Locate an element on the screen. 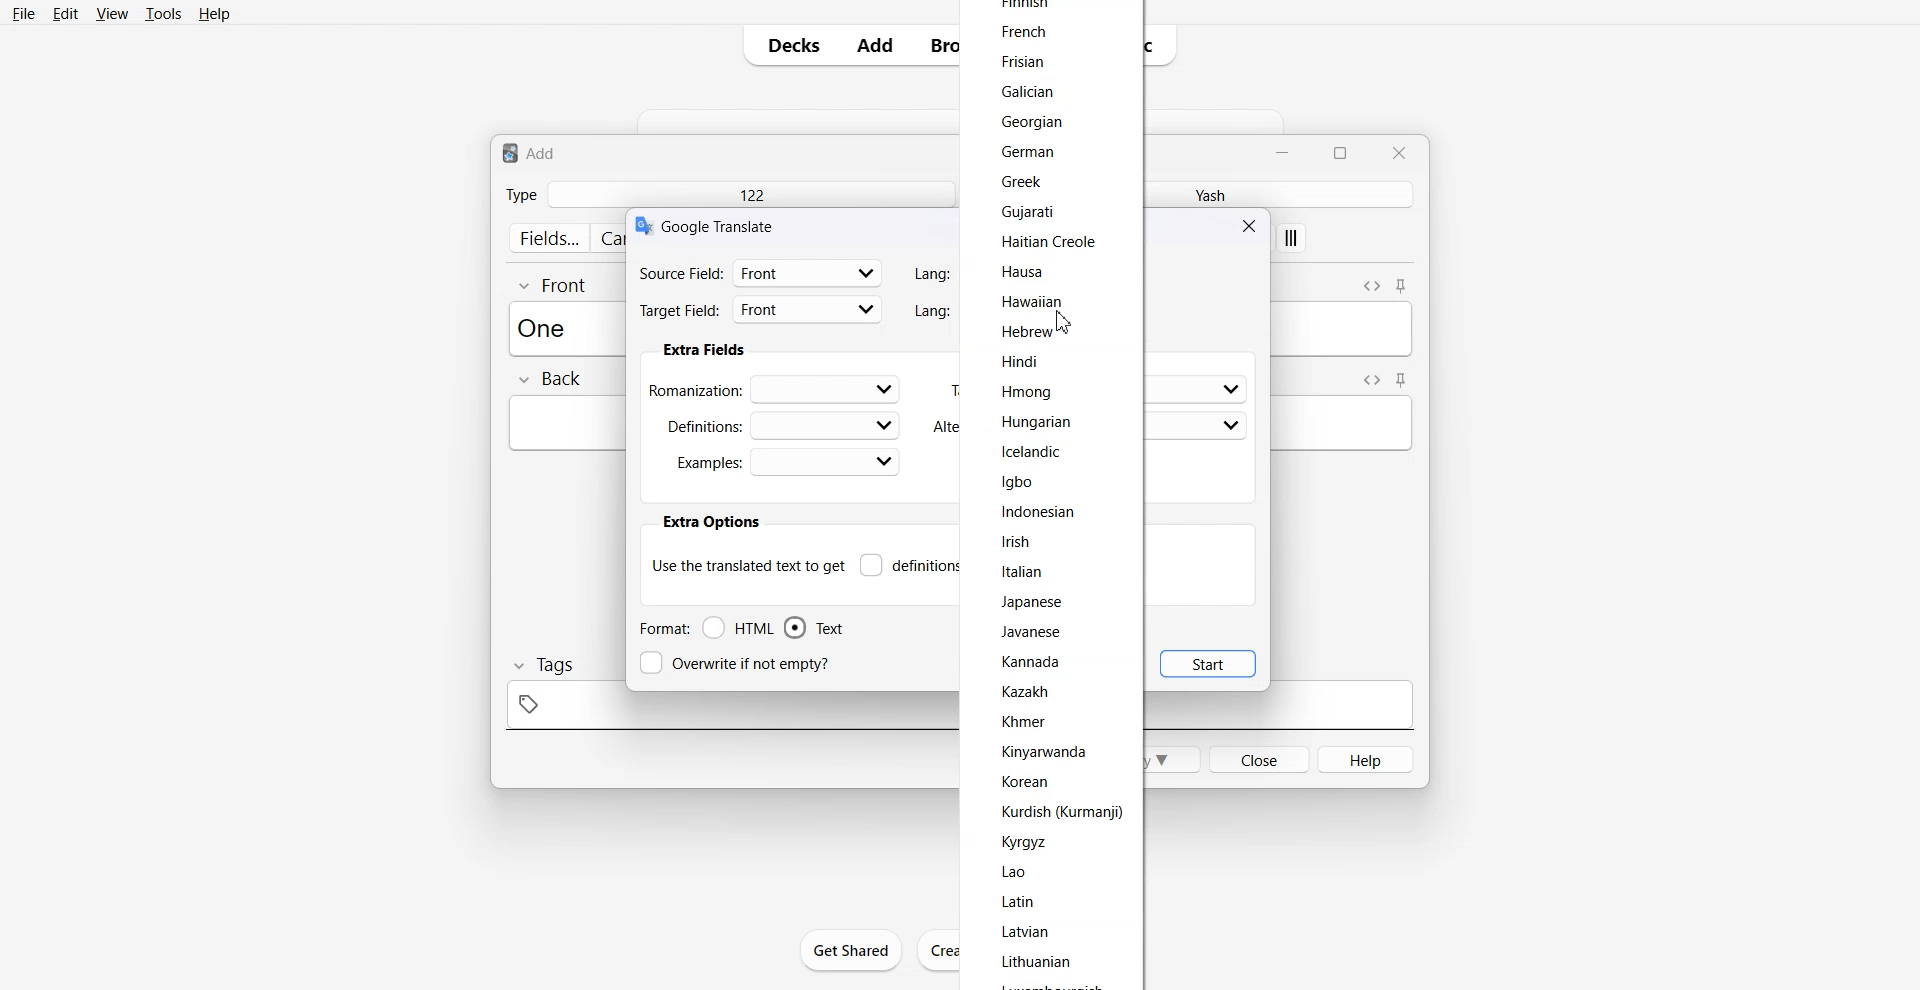 This screenshot has width=1920, height=990. Type is located at coordinates (521, 194).